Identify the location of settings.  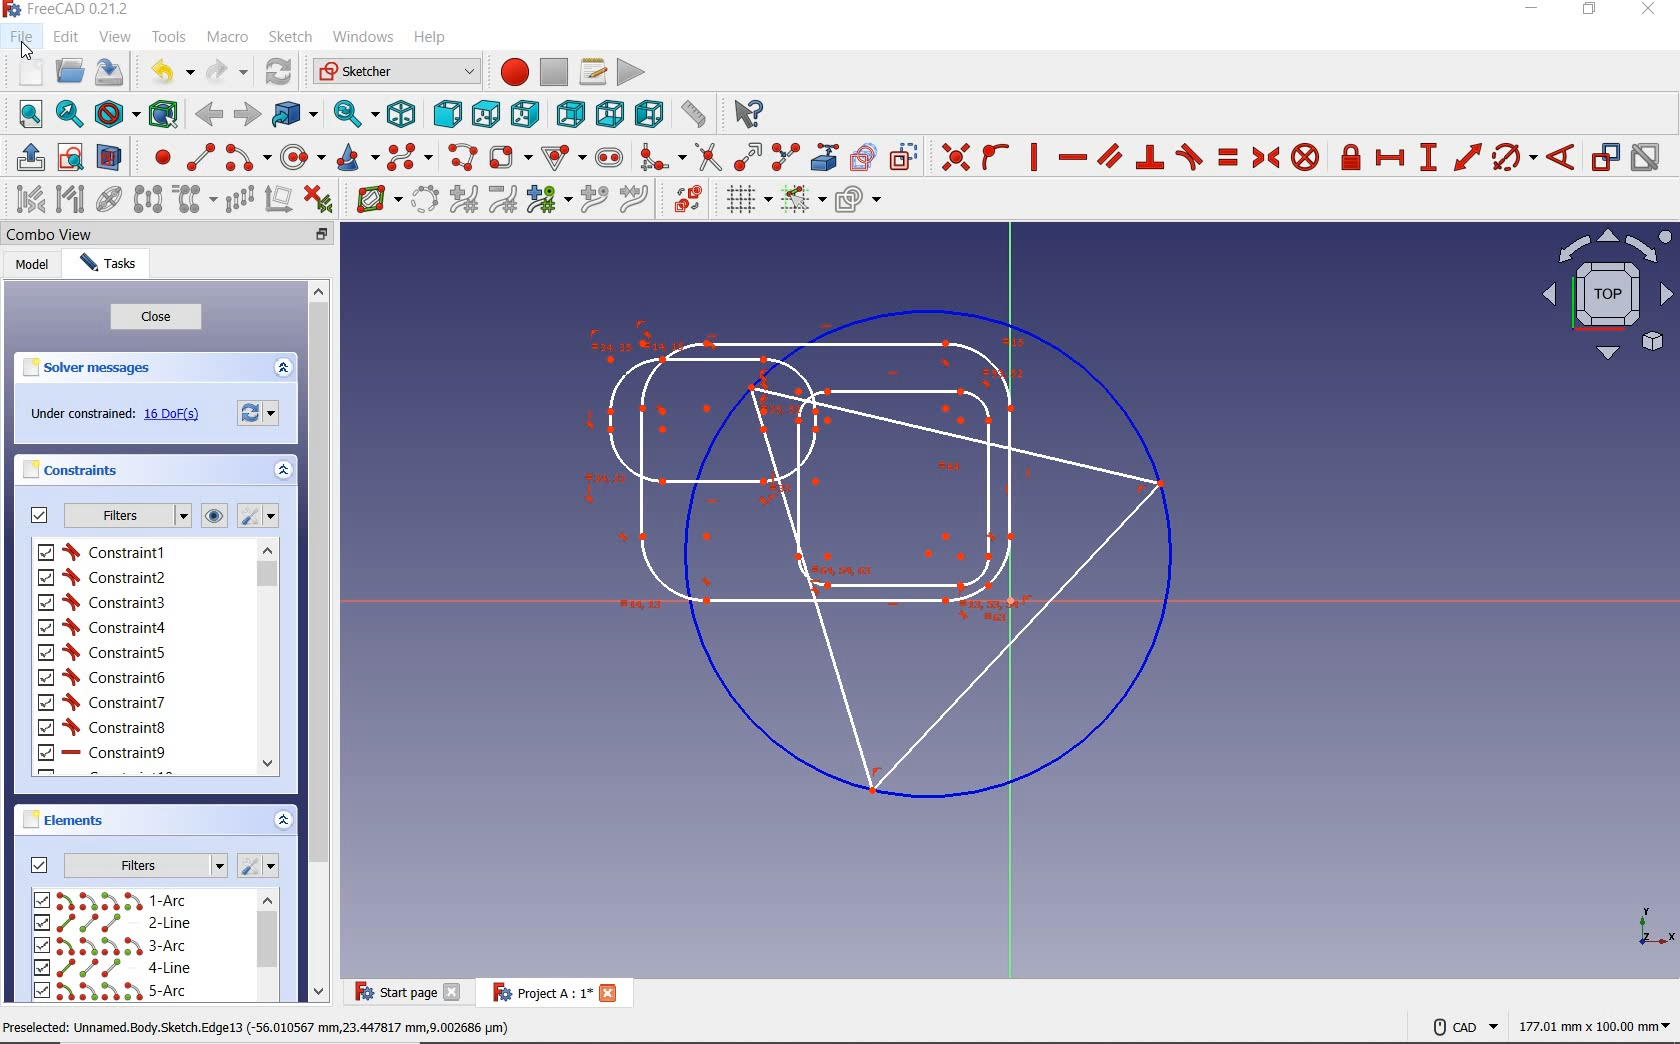
(260, 866).